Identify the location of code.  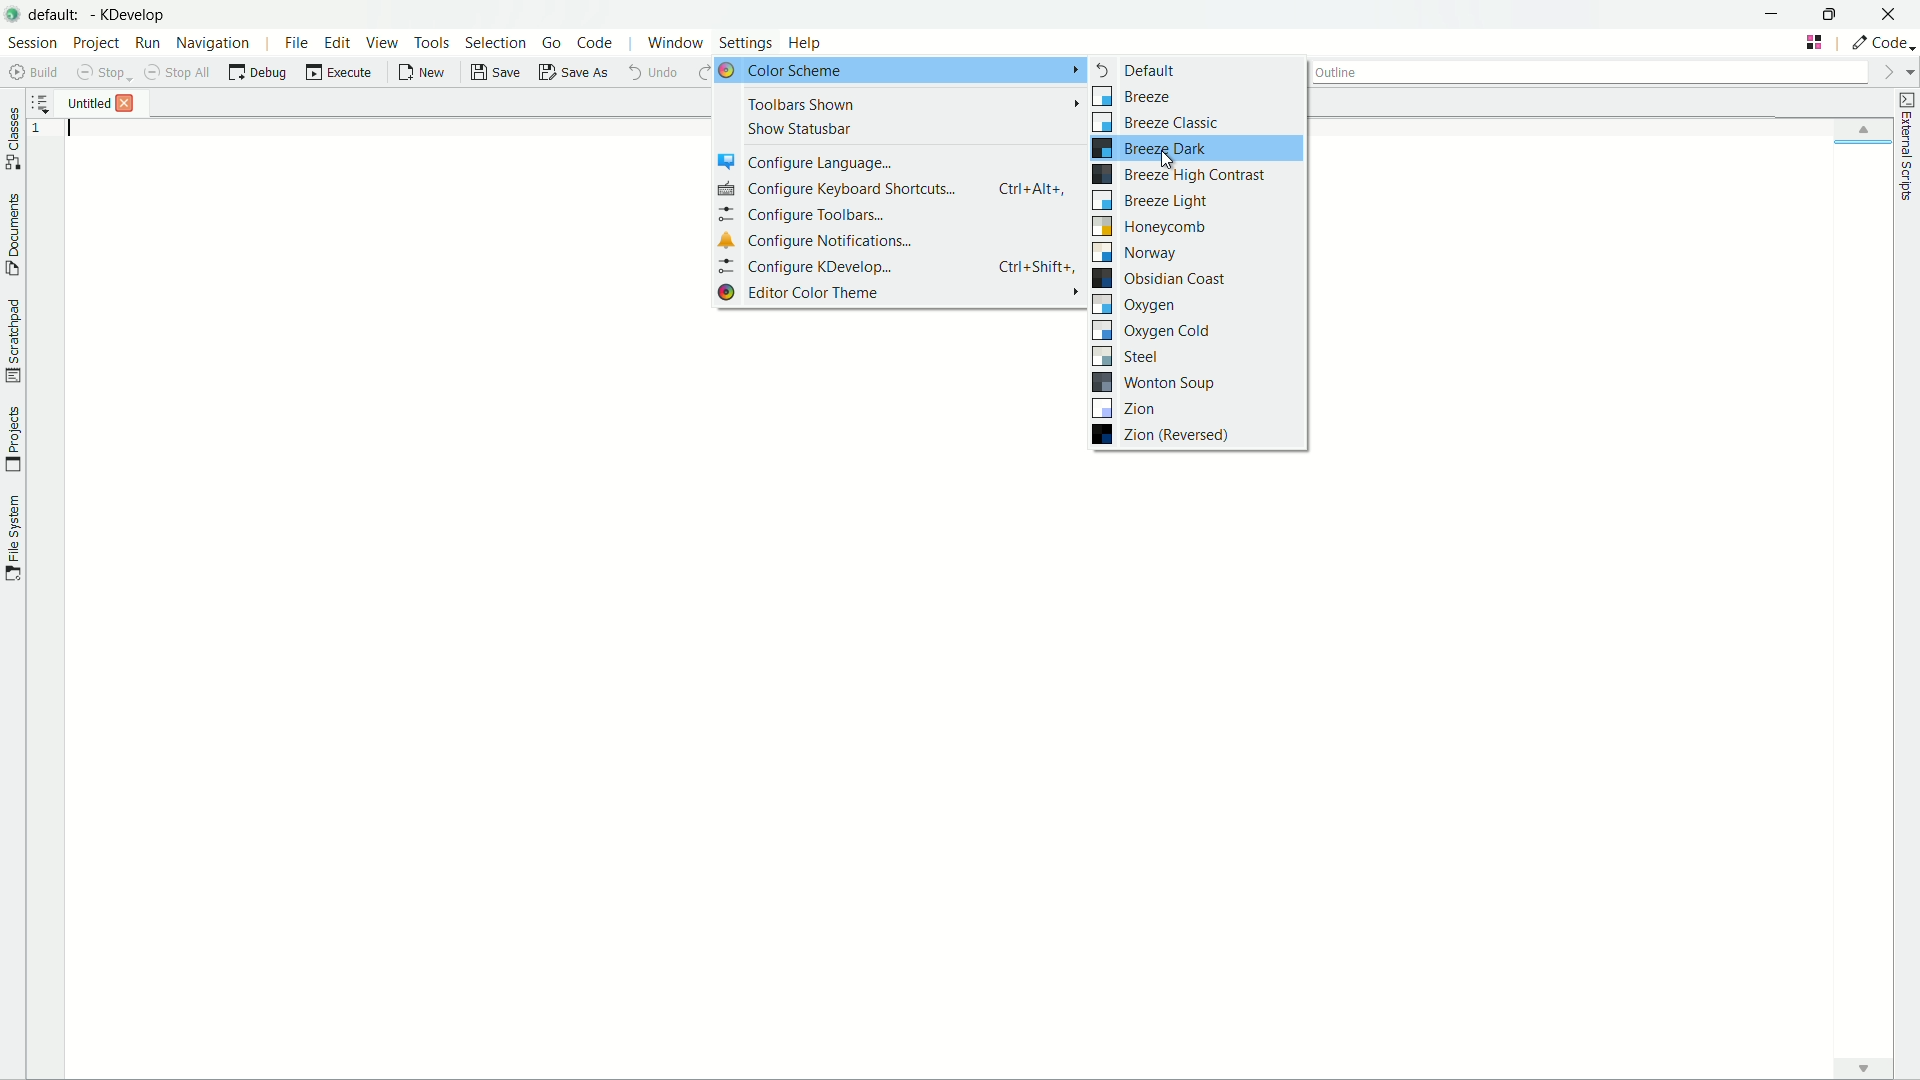
(596, 44).